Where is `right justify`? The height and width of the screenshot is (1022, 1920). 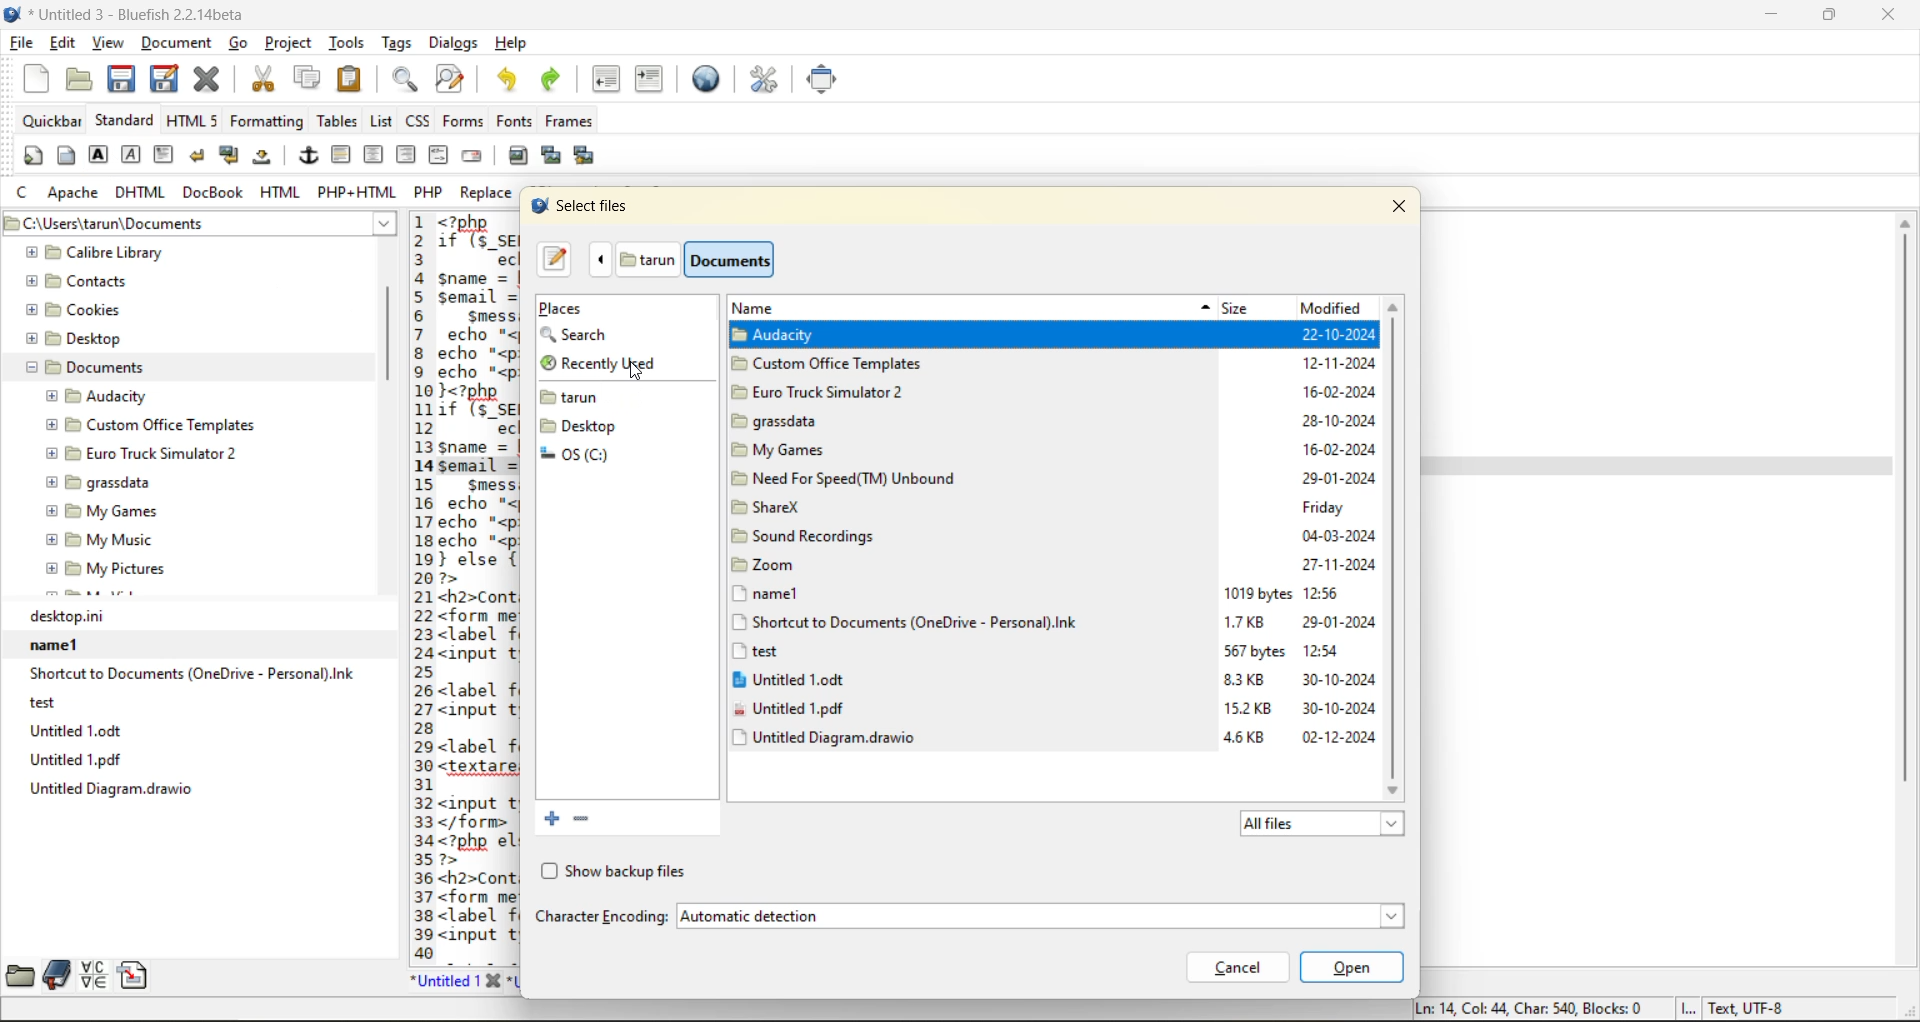
right justify is located at coordinates (406, 155).